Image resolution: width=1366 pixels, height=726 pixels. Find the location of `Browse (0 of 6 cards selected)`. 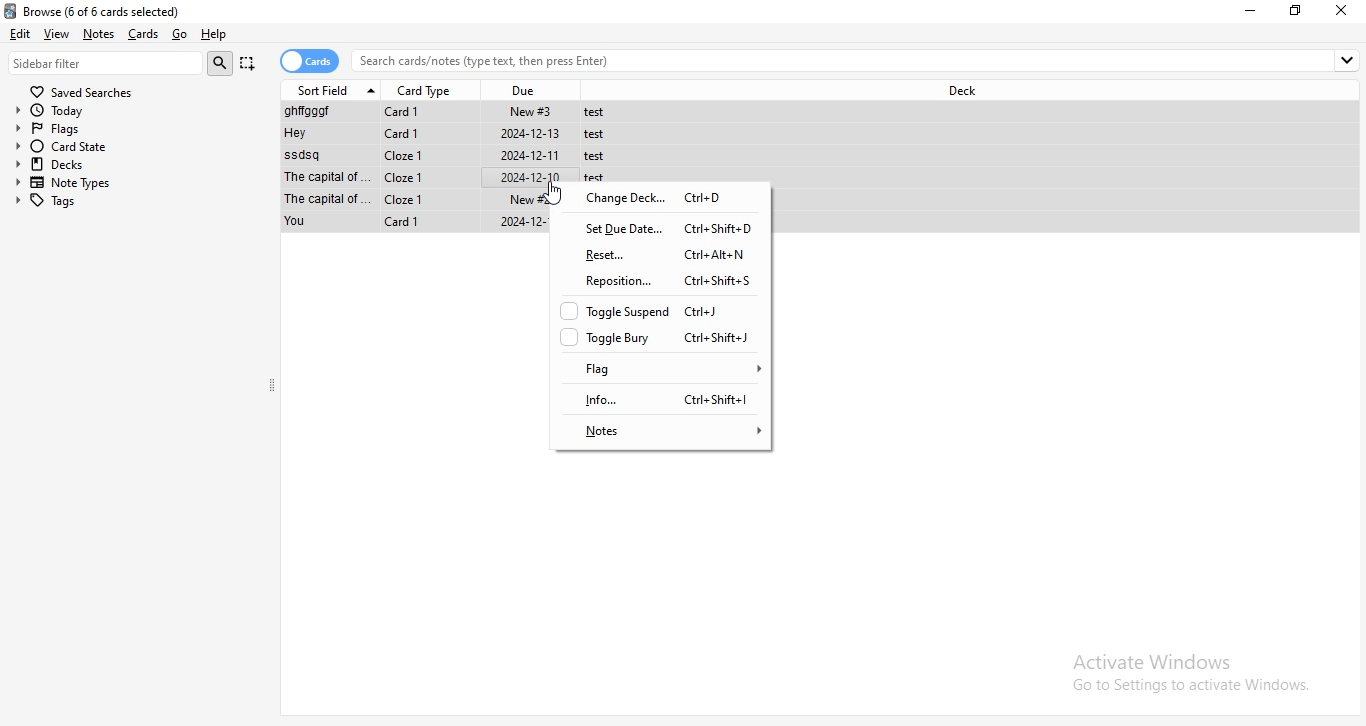

Browse (0 of 6 cards selected) is located at coordinates (111, 10).